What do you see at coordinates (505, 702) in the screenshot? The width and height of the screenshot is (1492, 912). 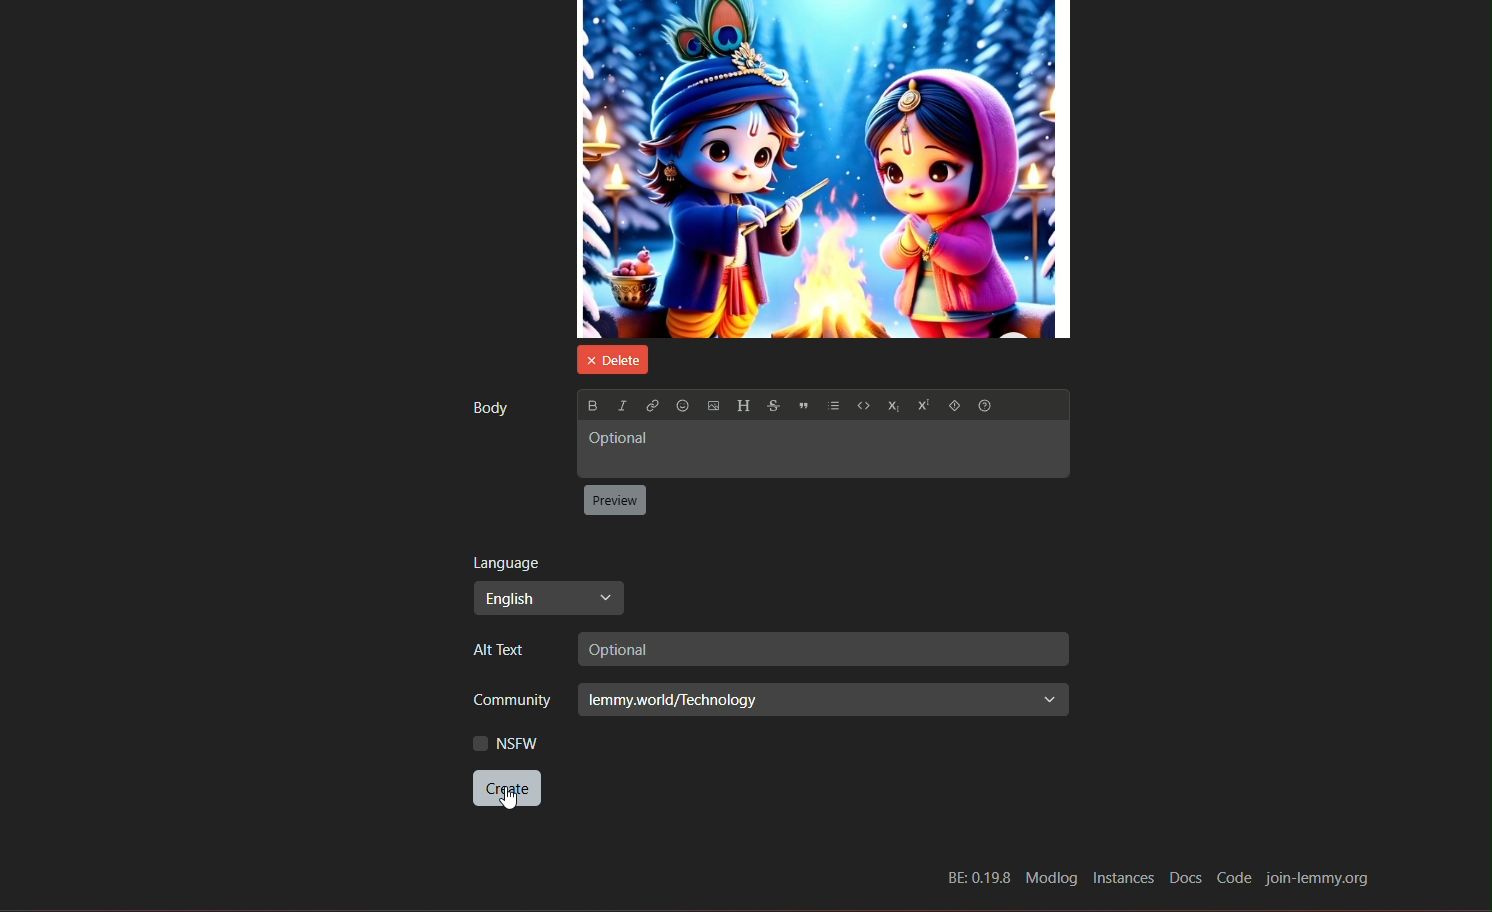 I see `Community` at bounding box center [505, 702].